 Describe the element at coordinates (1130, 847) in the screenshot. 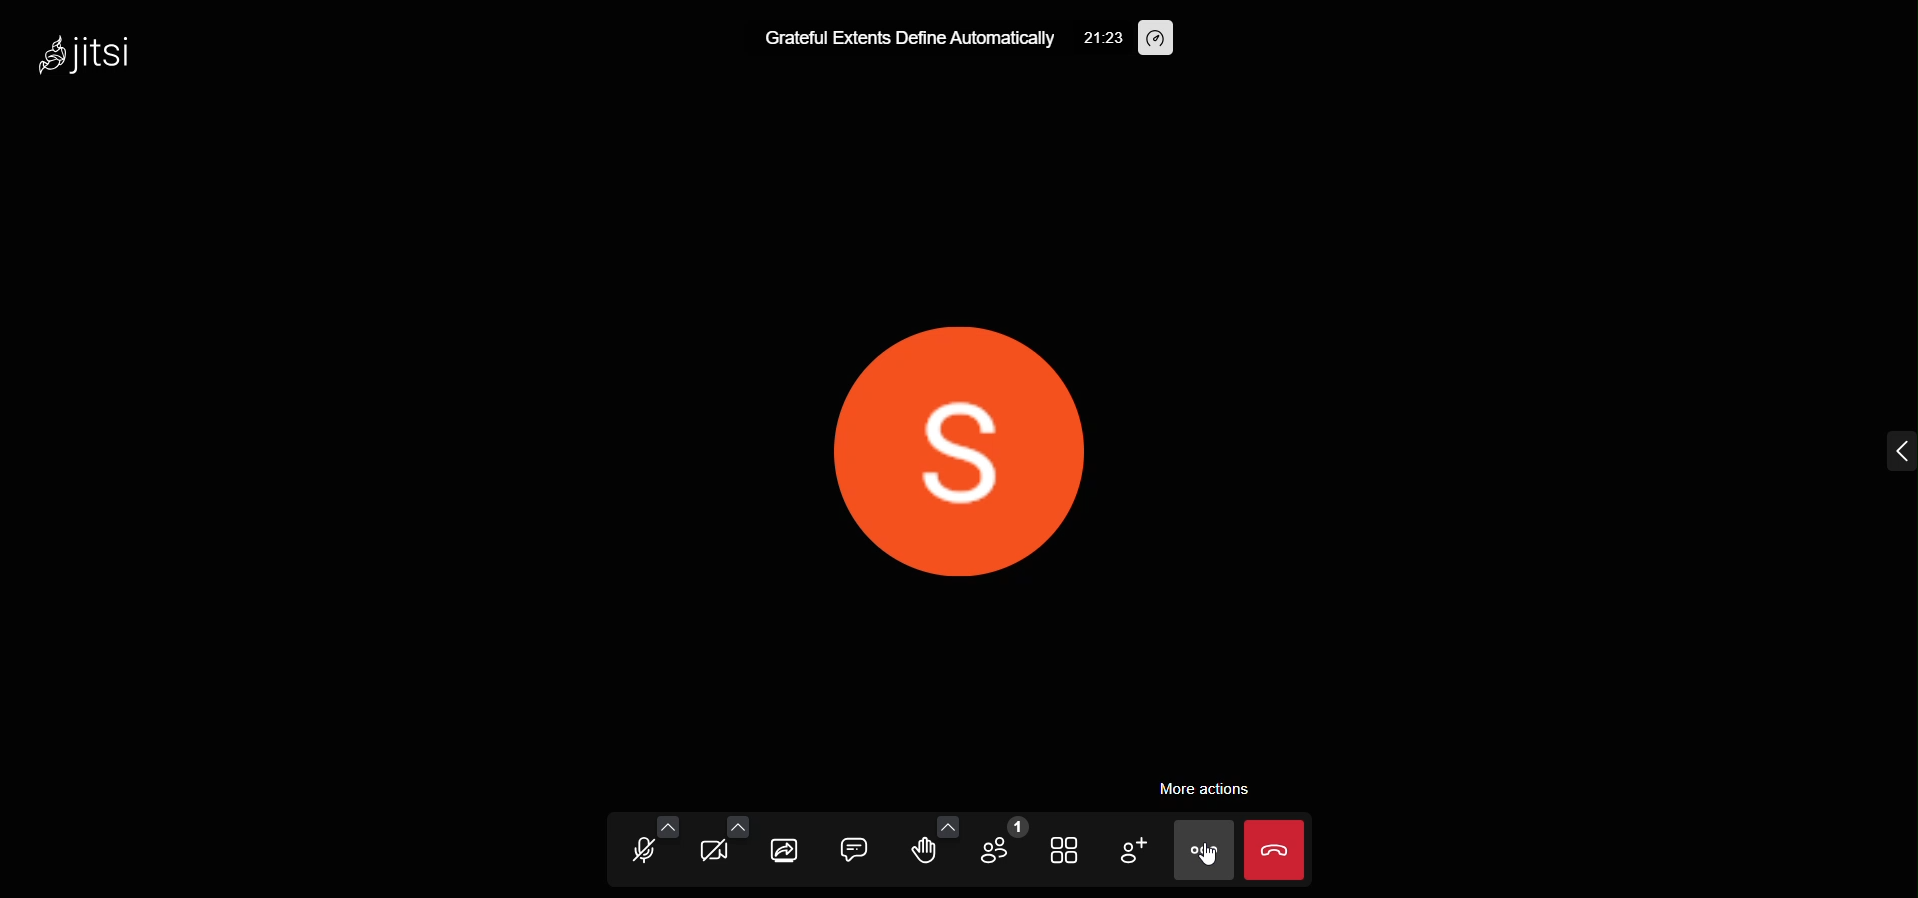

I see `invite people` at that location.